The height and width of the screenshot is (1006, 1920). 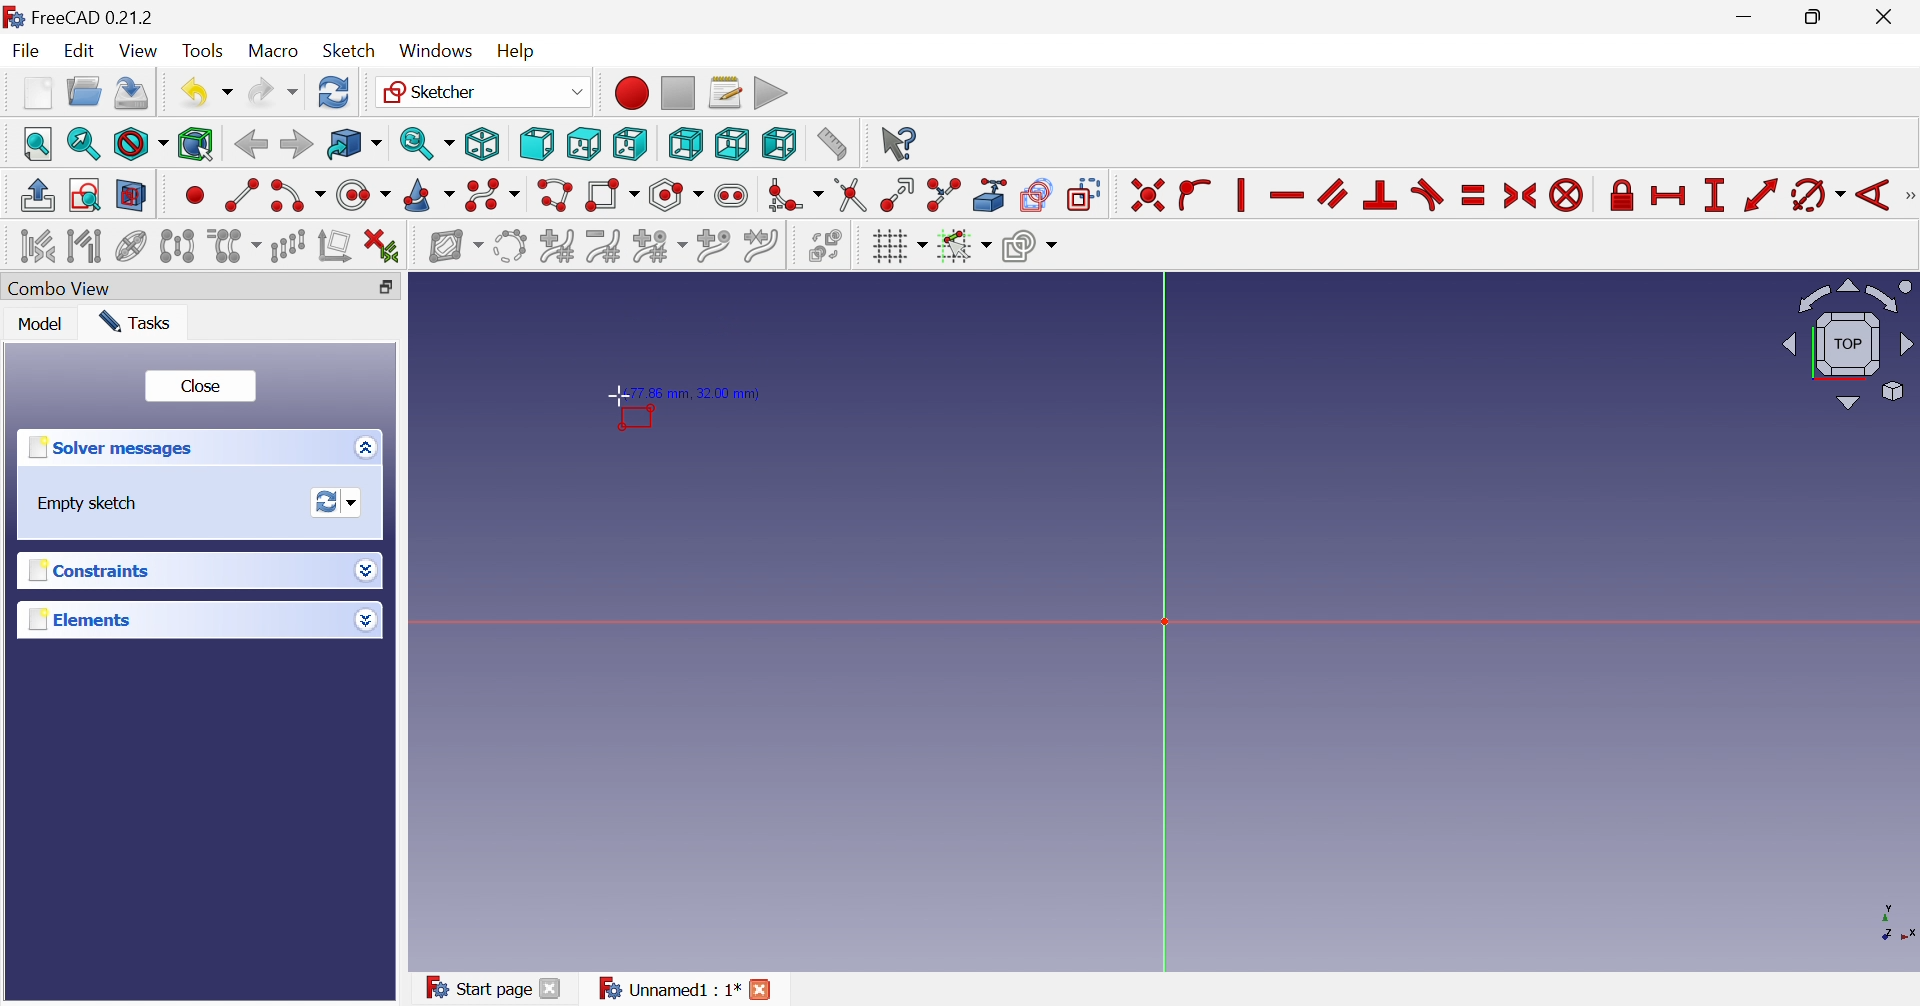 What do you see at coordinates (436, 52) in the screenshot?
I see `Windows` at bounding box center [436, 52].